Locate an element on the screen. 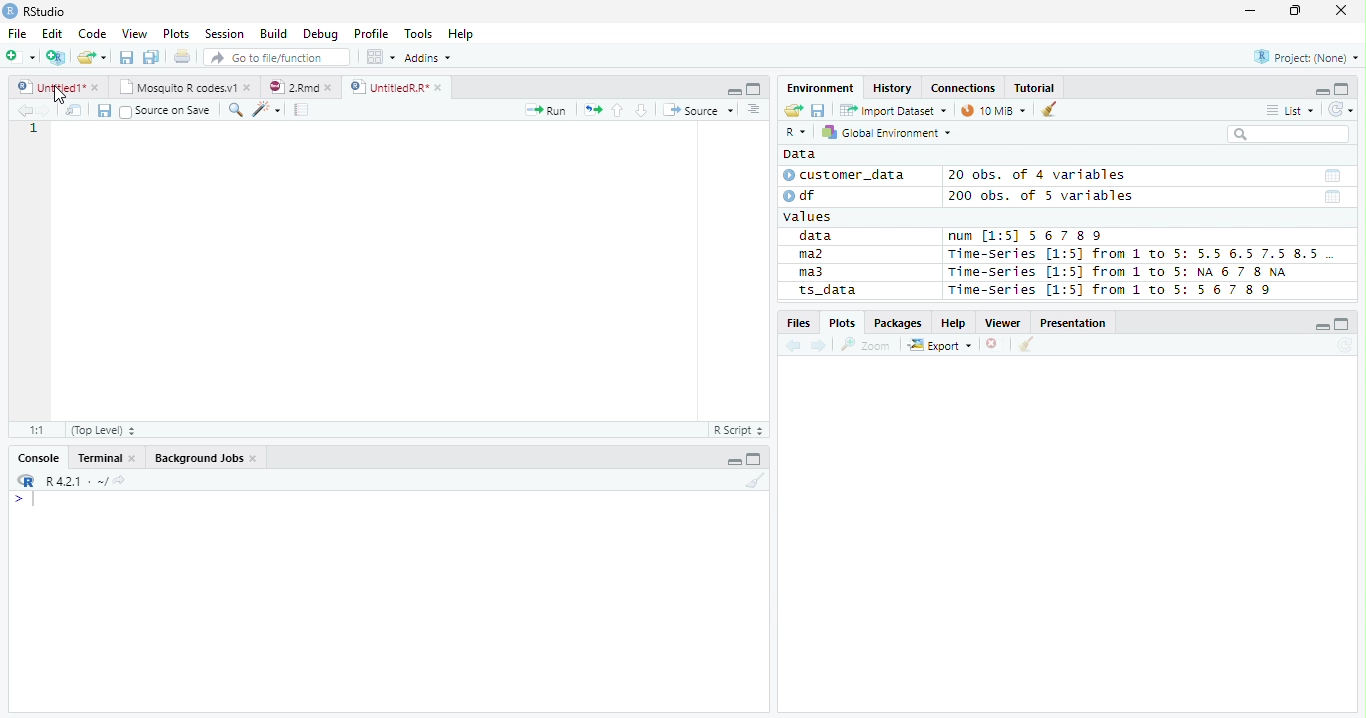 The width and height of the screenshot is (1366, 718). Debug is located at coordinates (321, 35).